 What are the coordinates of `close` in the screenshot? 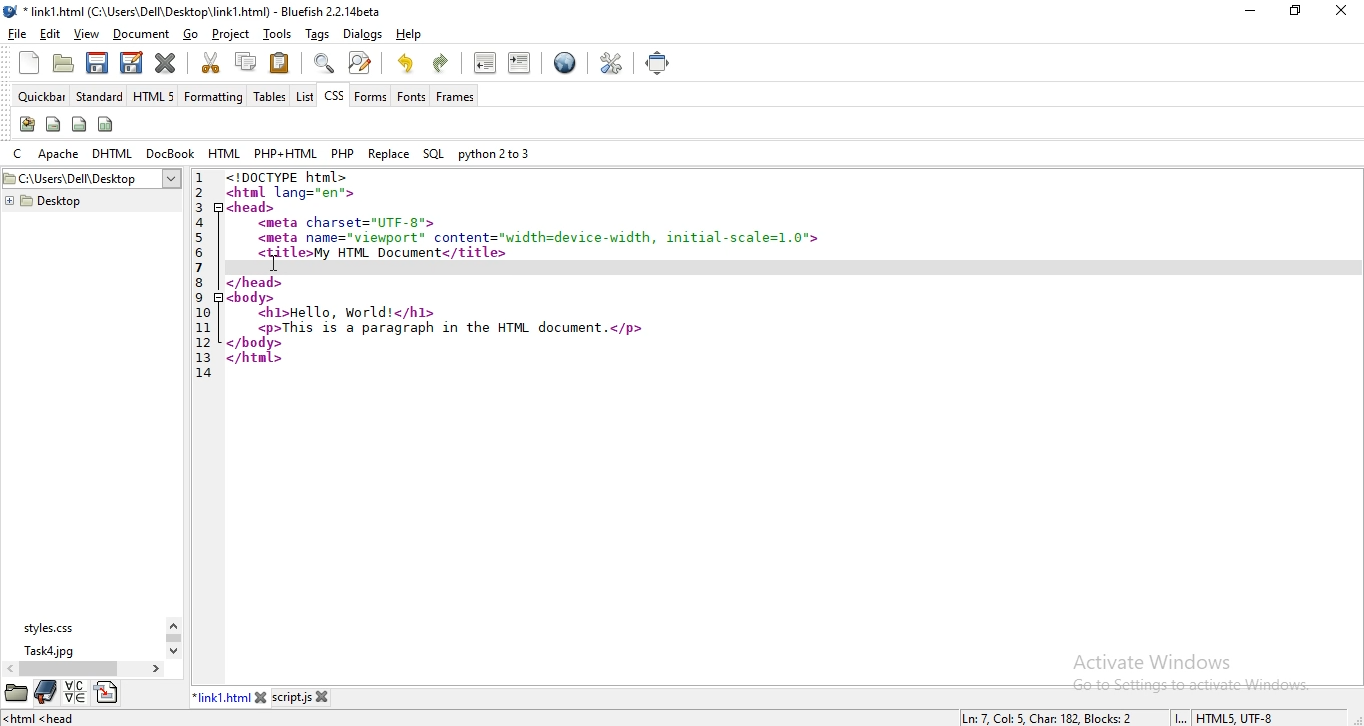 It's located at (1340, 11).